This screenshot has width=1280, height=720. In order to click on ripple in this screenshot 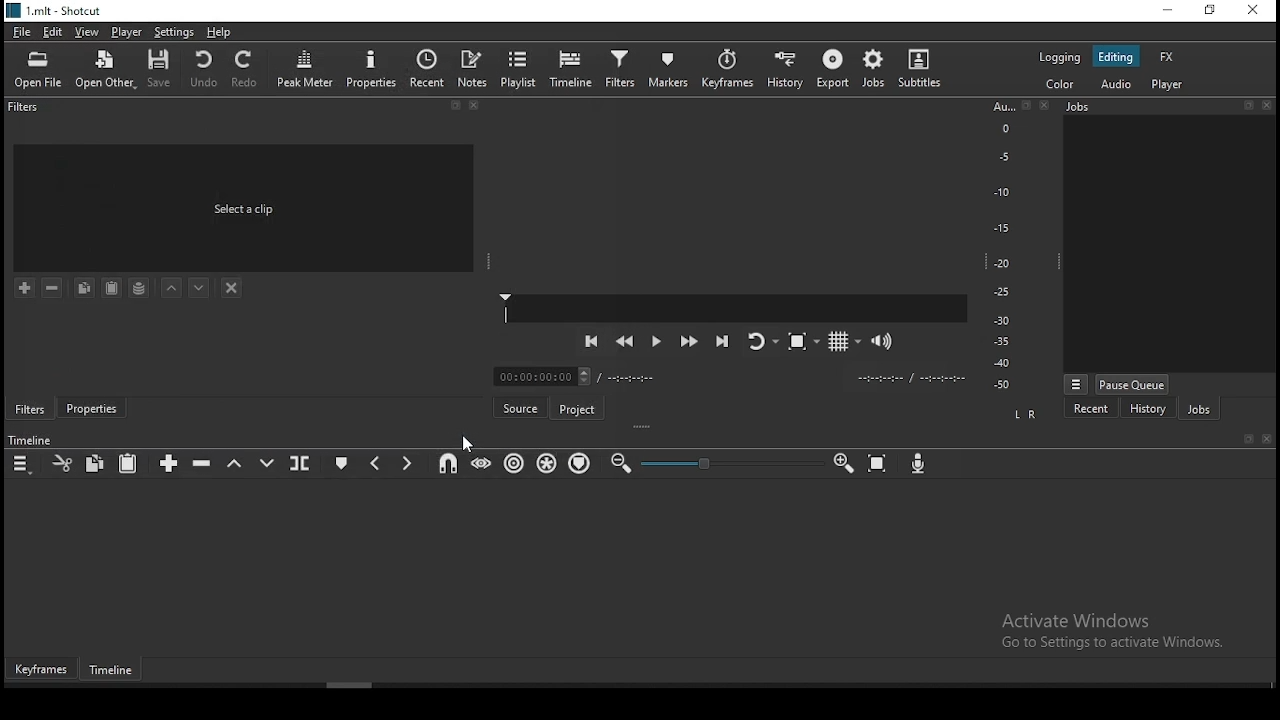, I will do `click(512, 464)`.